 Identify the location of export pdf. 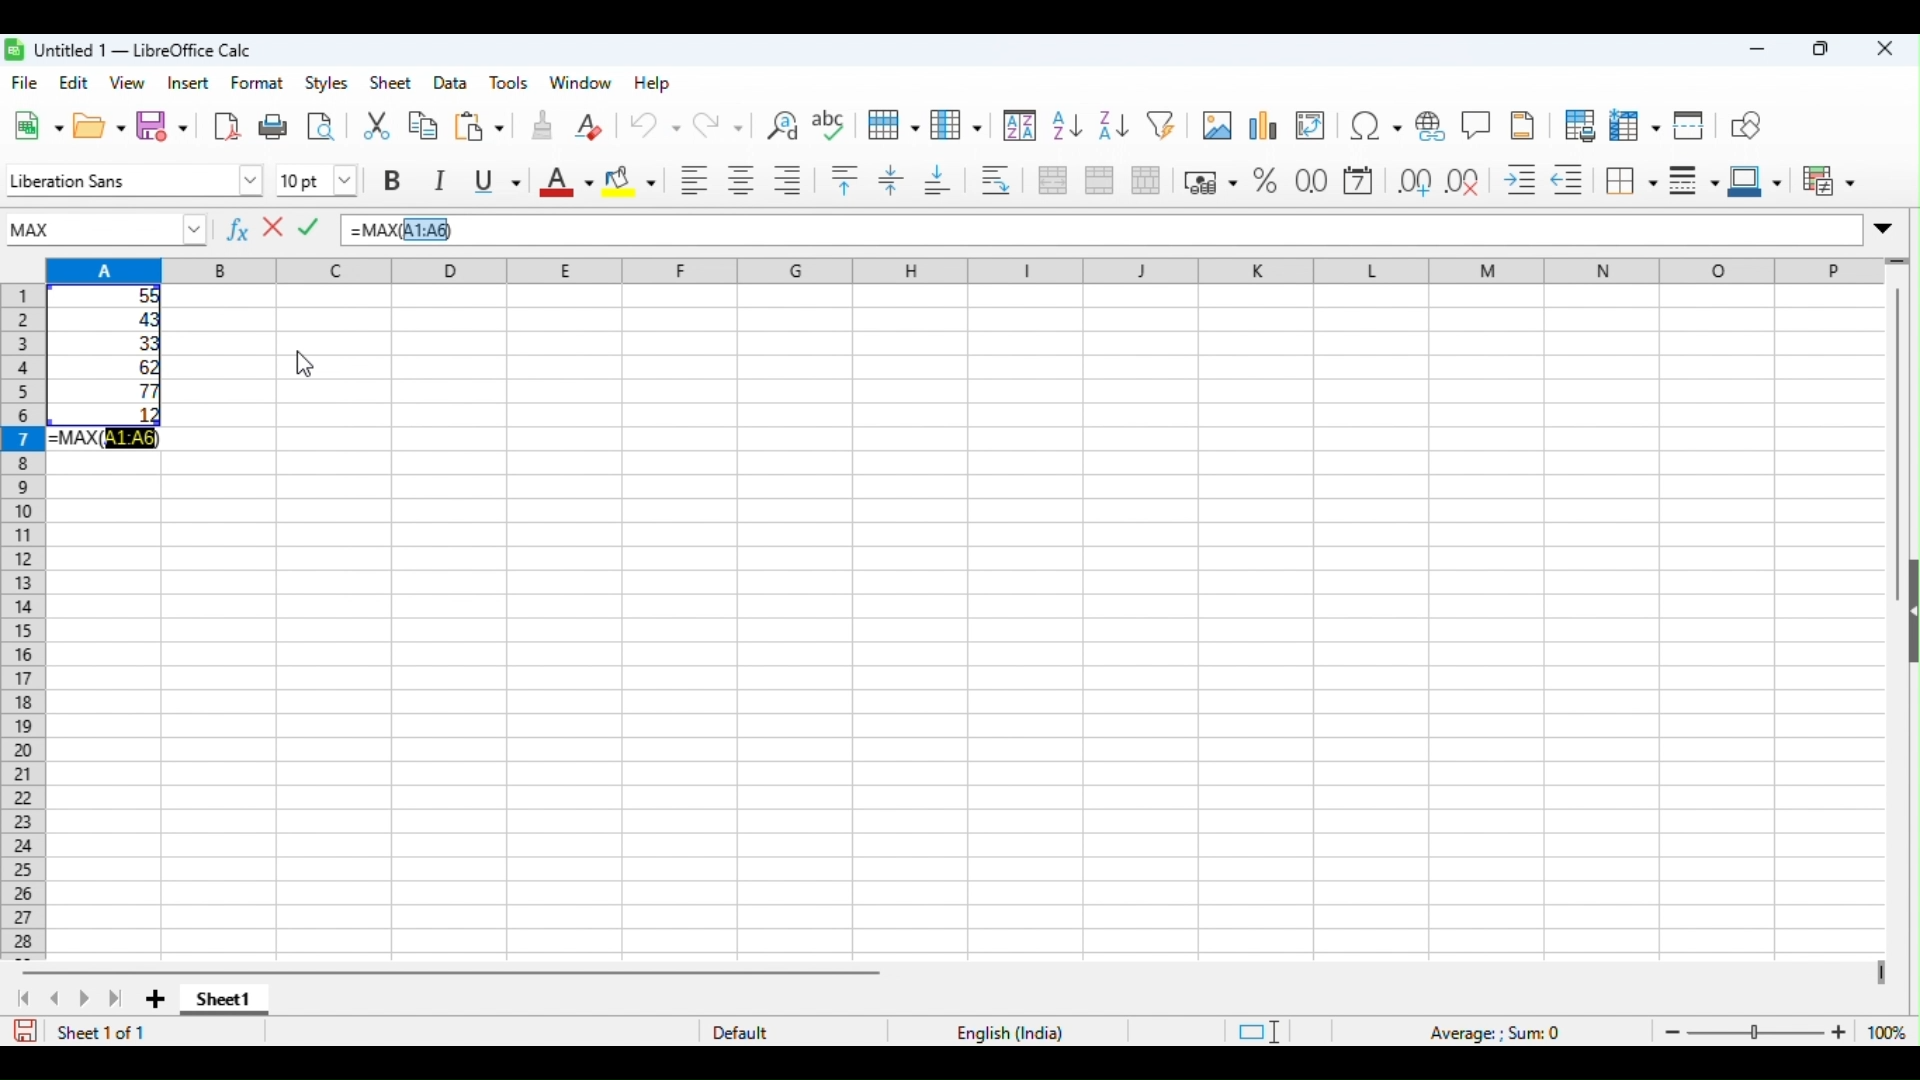
(224, 127).